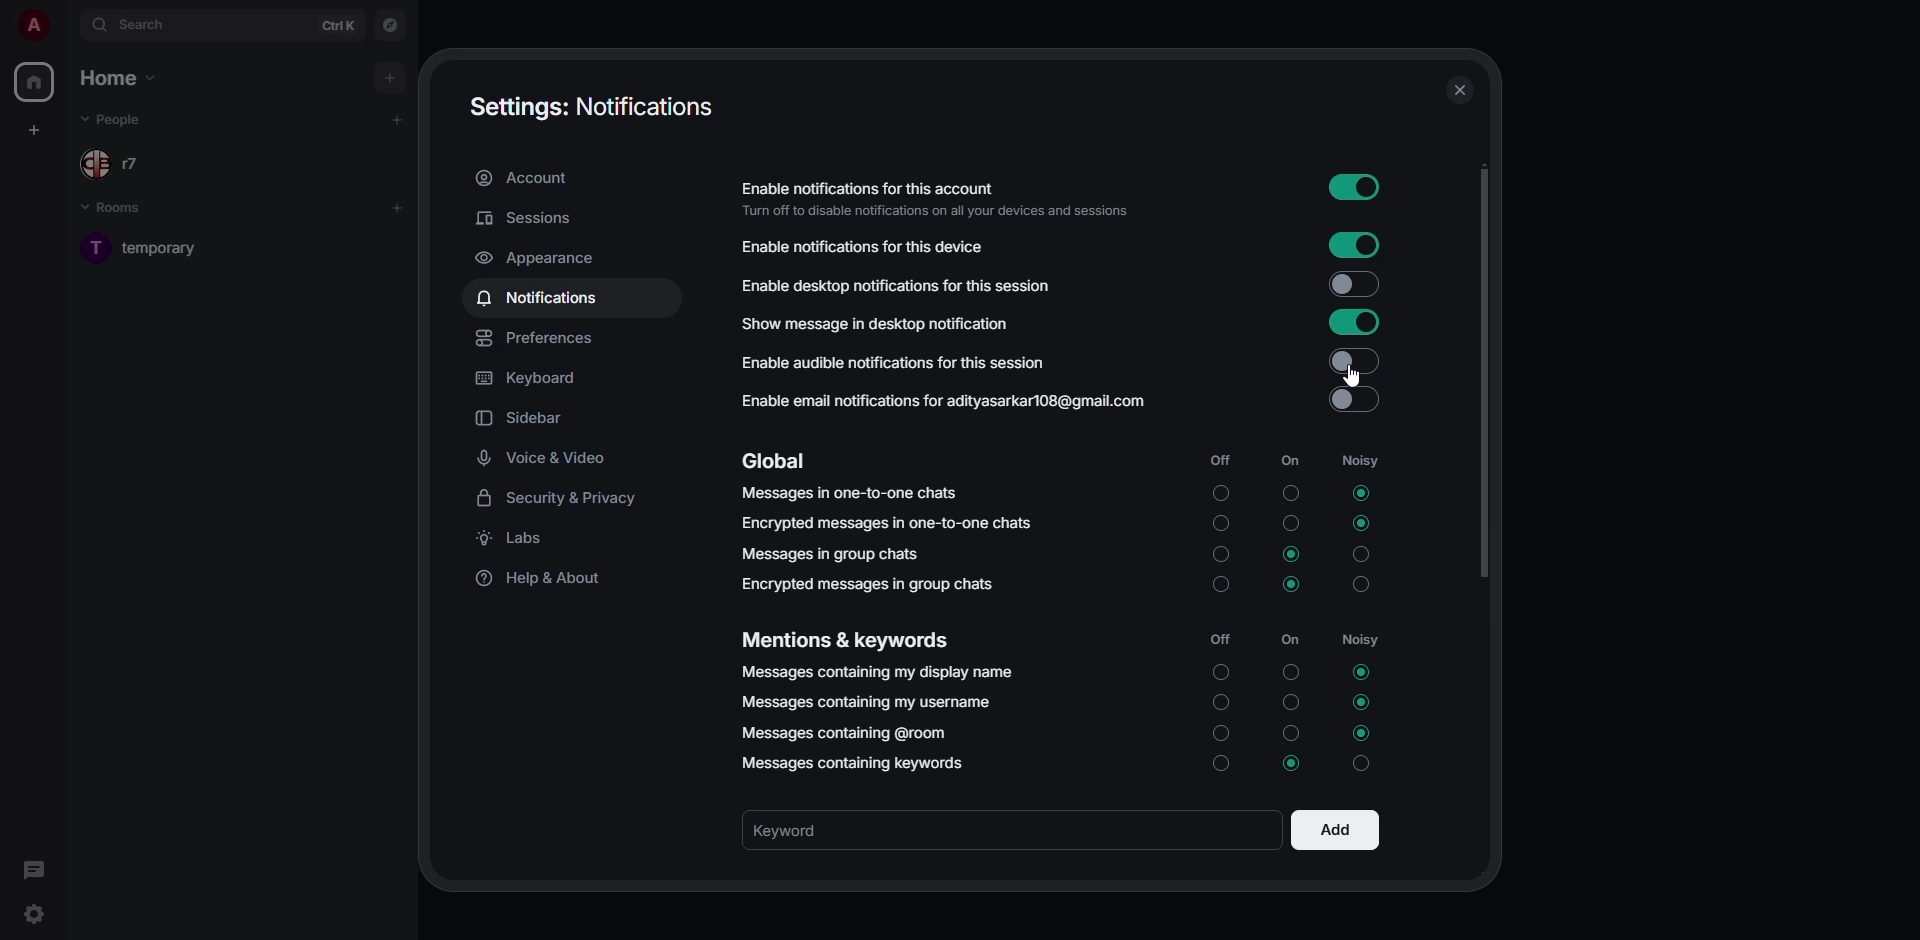 The width and height of the screenshot is (1920, 940). I want to click on on, so click(1290, 522).